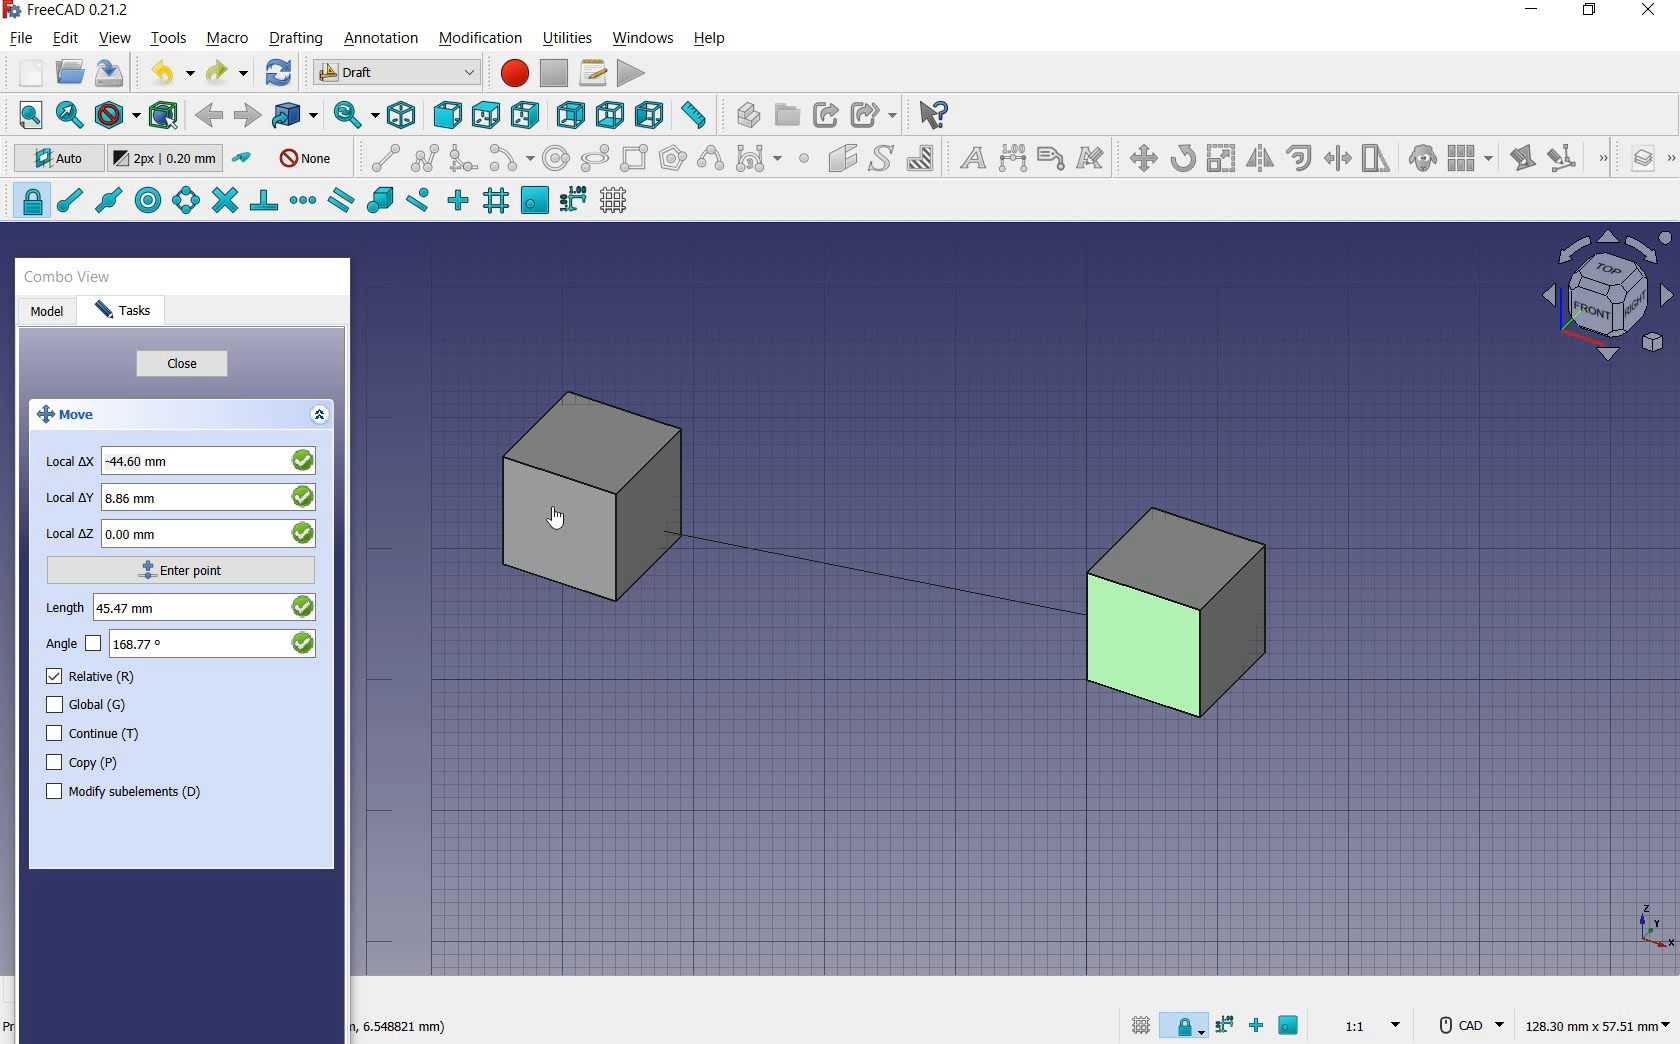 This screenshot has width=1680, height=1044. What do you see at coordinates (394, 74) in the screenshot?
I see `switch between workbenches` at bounding box center [394, 74].